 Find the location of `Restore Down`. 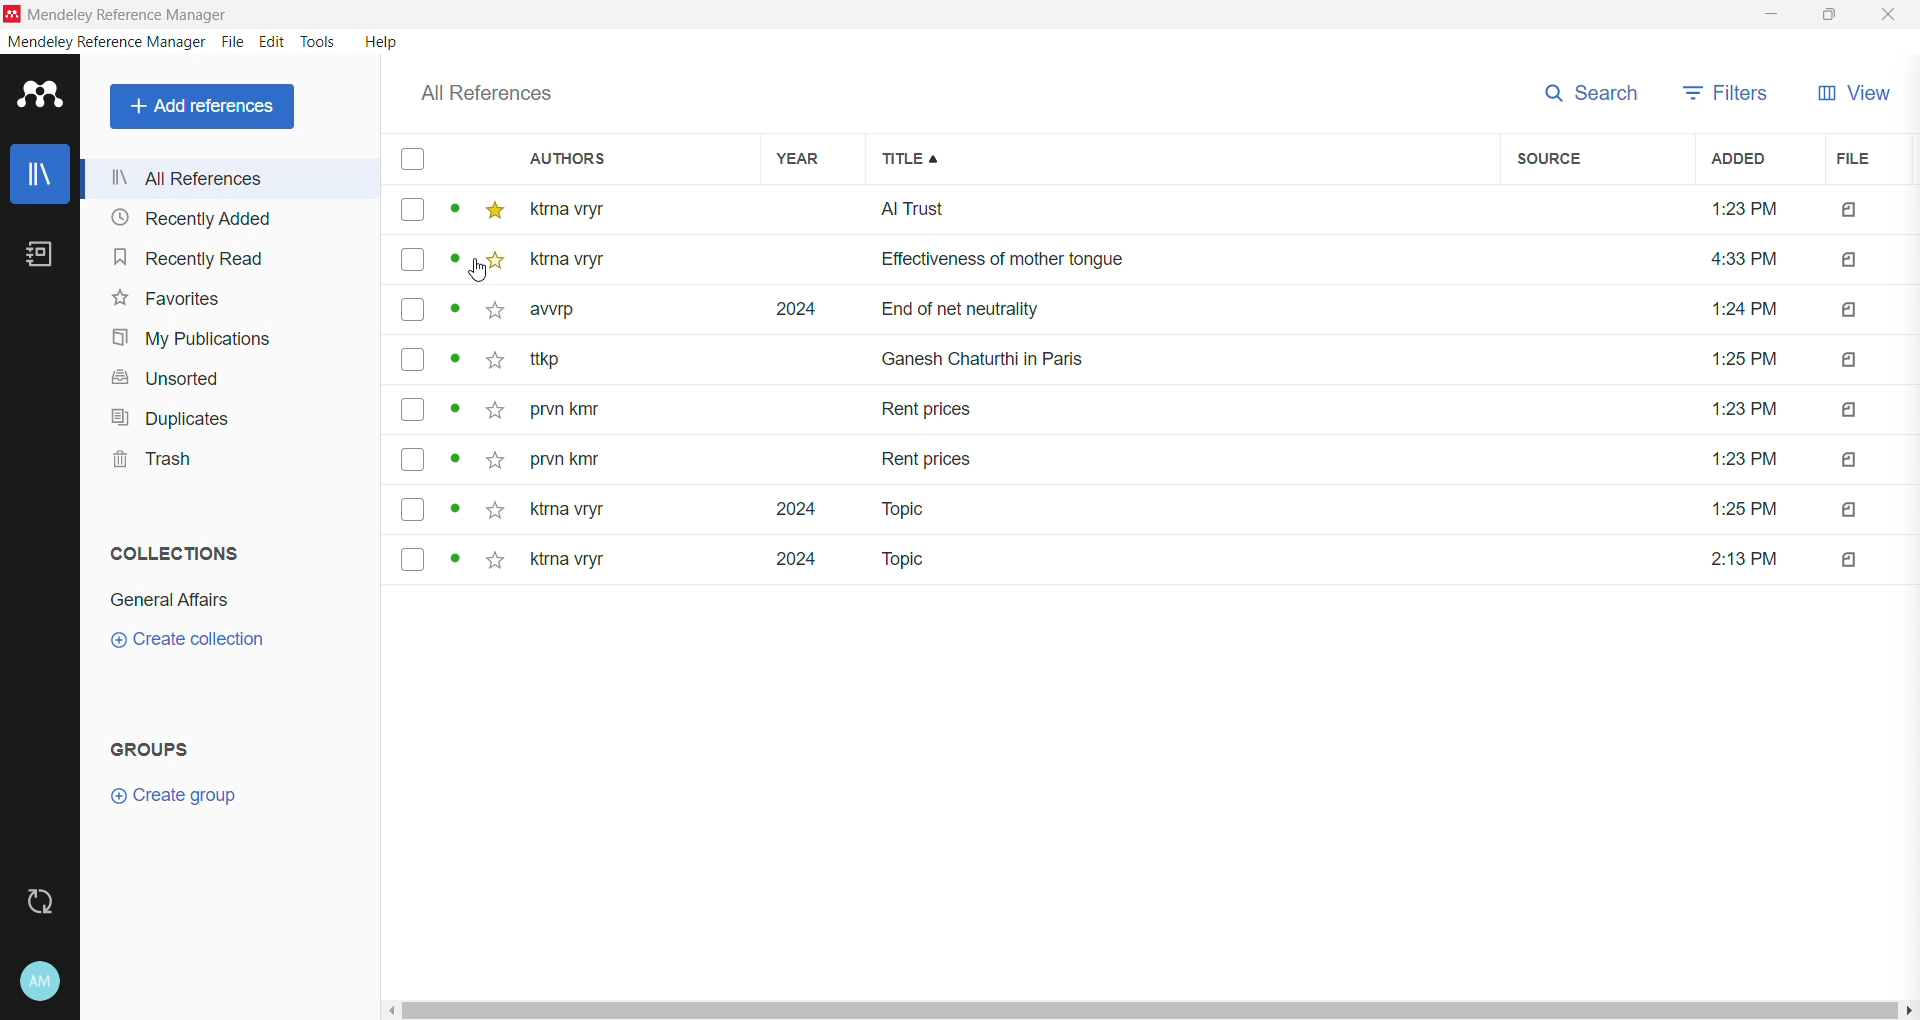

Restore Down is located at coordinates (1829, 13).